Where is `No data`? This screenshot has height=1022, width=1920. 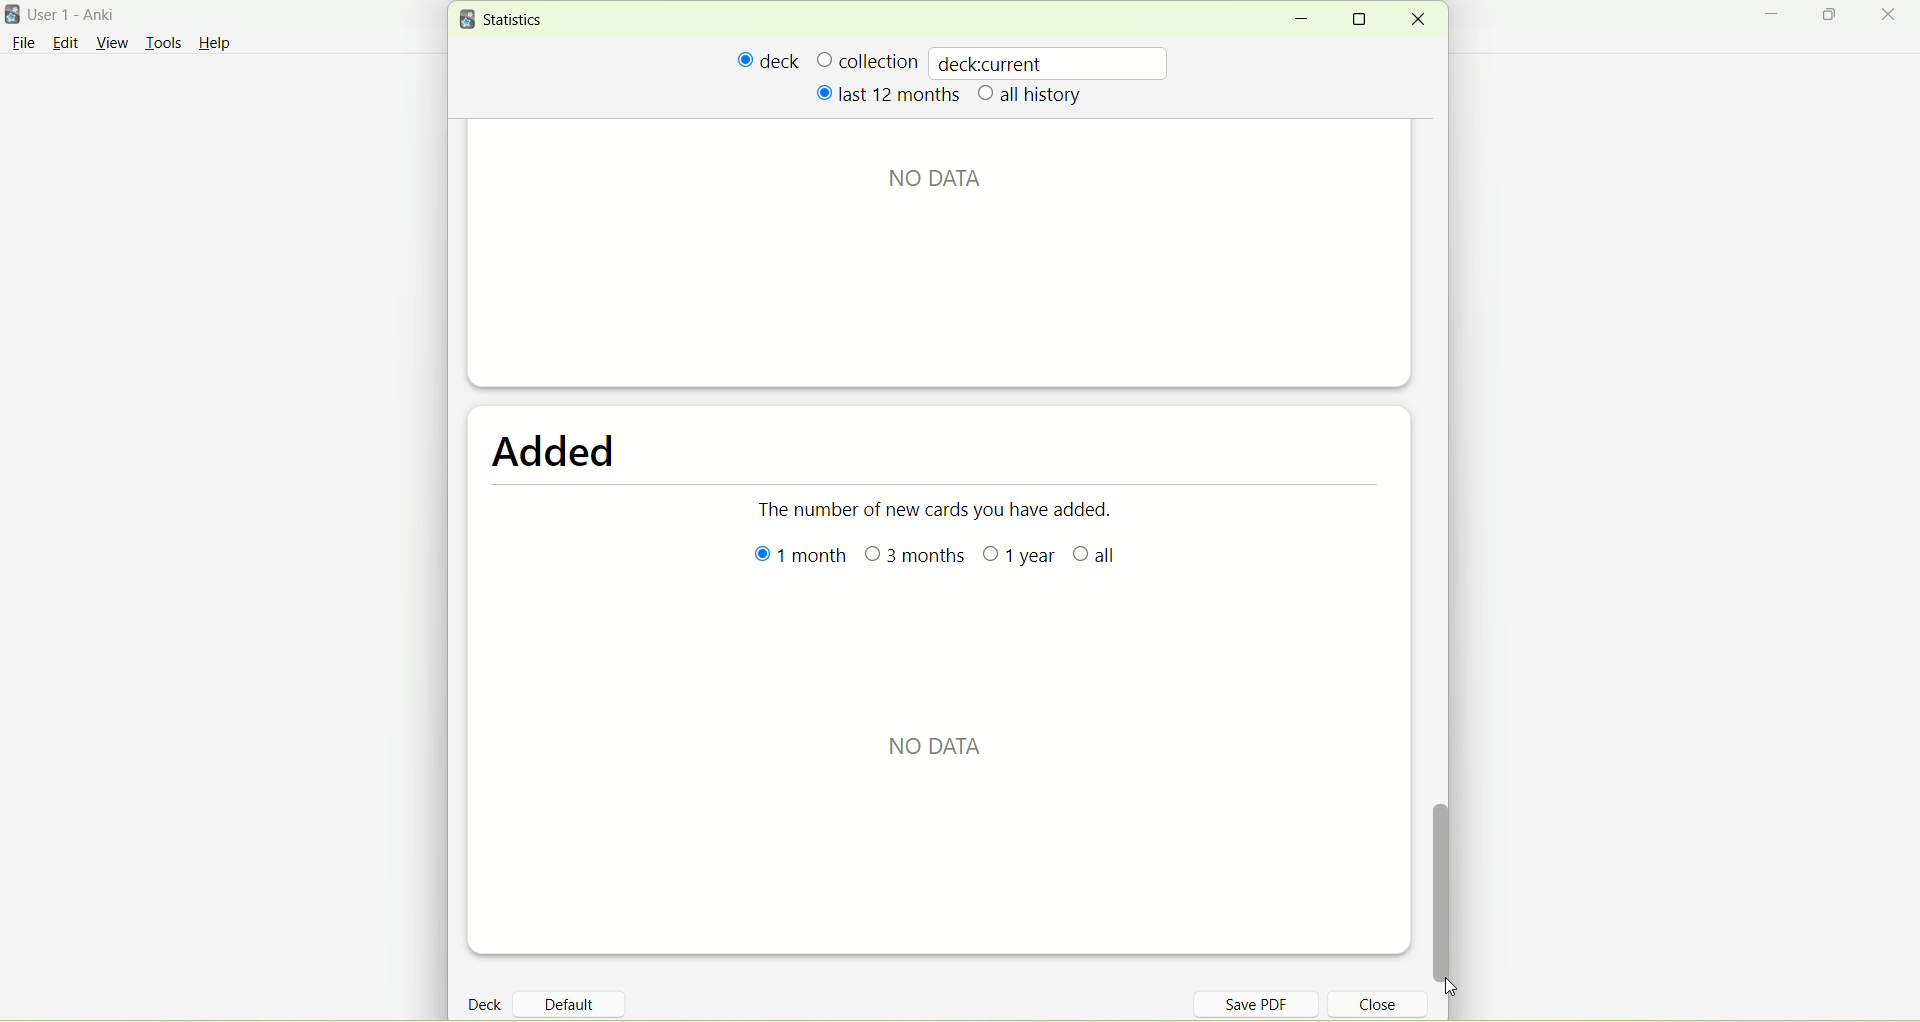 No data is located at coordinates (938, 737).